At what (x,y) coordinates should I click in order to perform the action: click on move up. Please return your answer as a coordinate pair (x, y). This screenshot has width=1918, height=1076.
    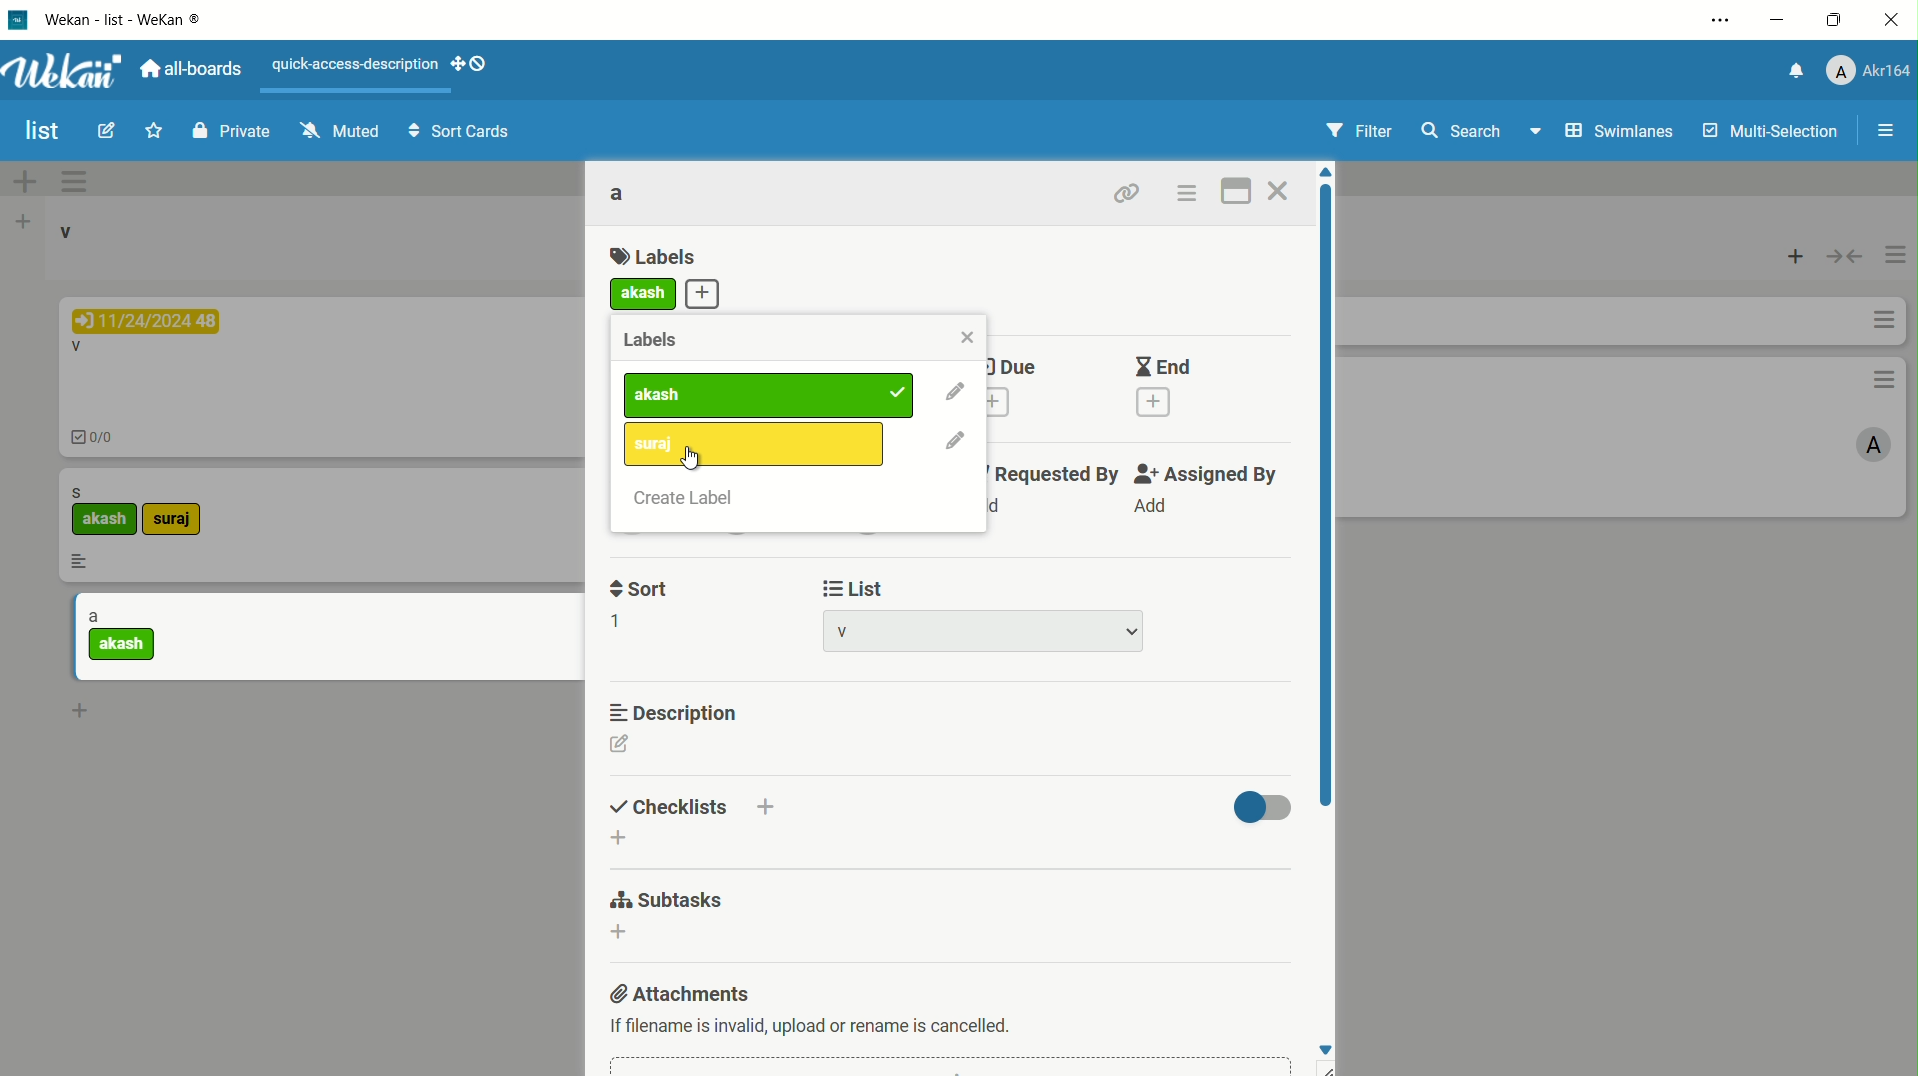
    Looking at the image, I should click on (1325, 172).